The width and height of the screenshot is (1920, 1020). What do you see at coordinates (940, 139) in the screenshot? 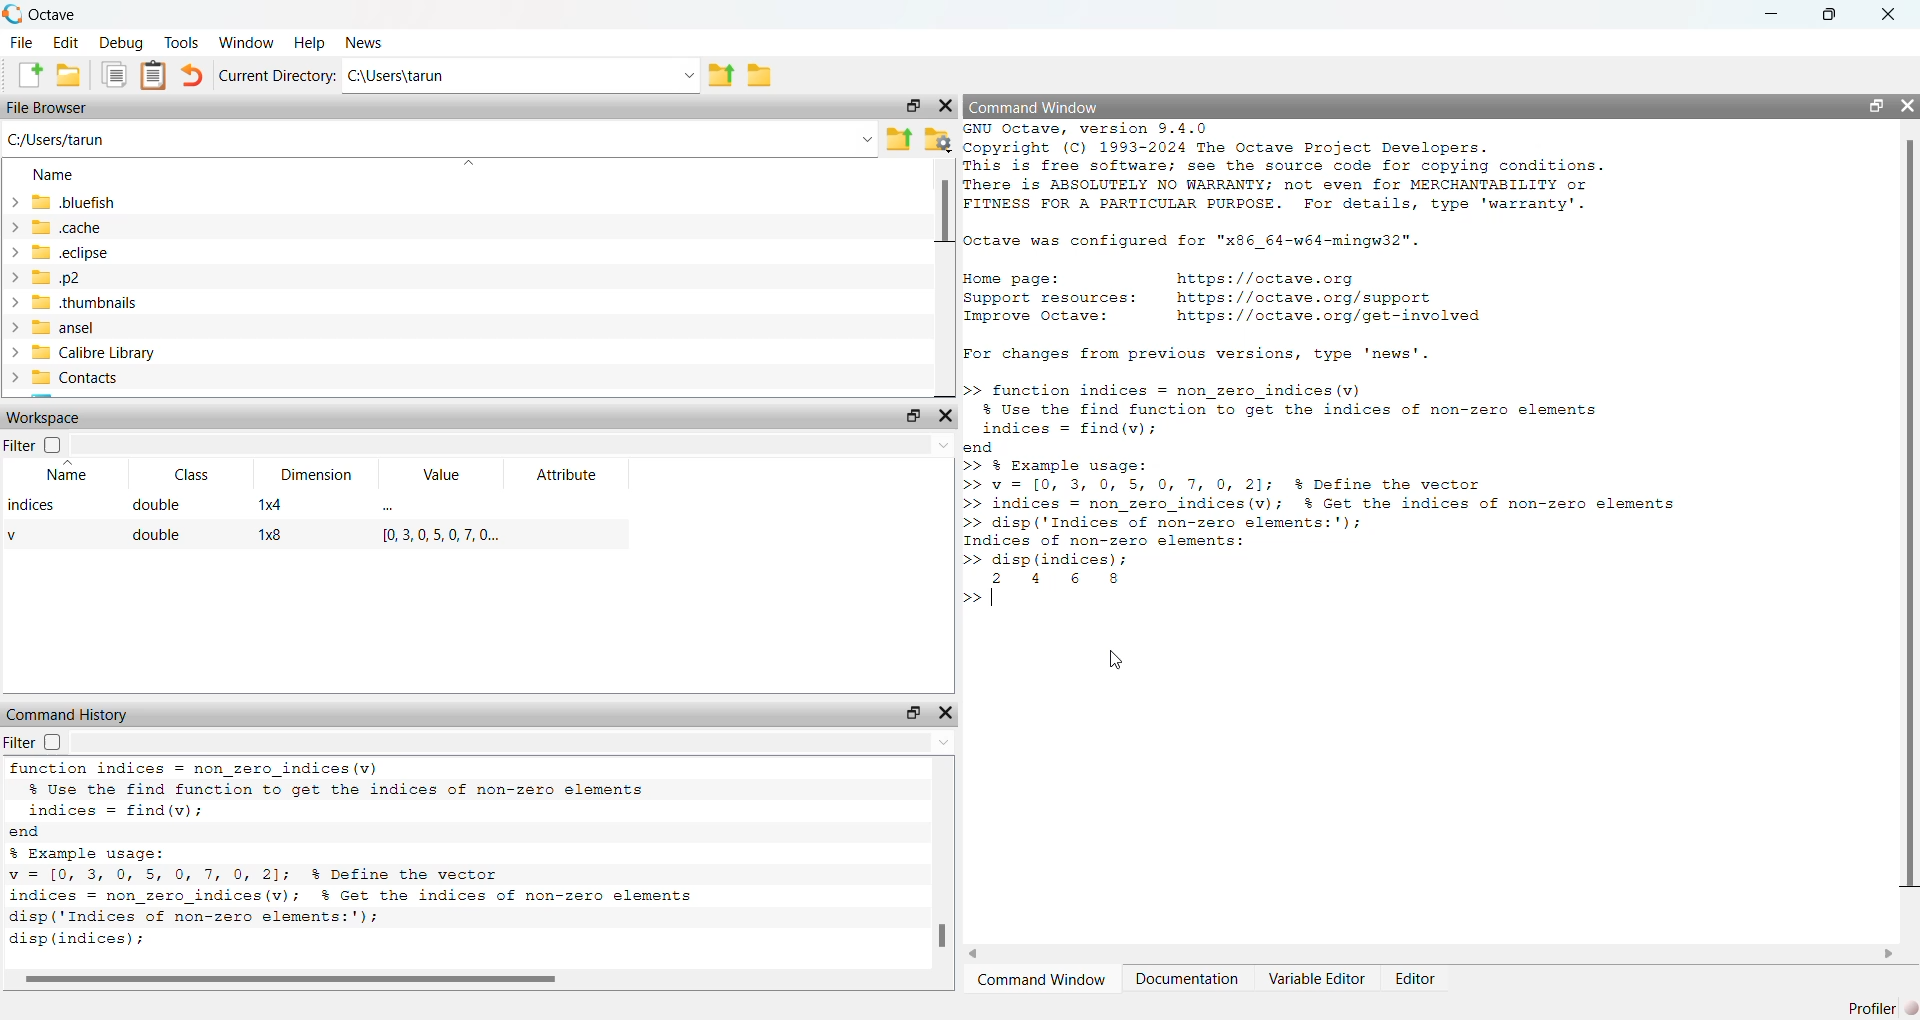
I see `folder settings` at bounding box center [940, 139].